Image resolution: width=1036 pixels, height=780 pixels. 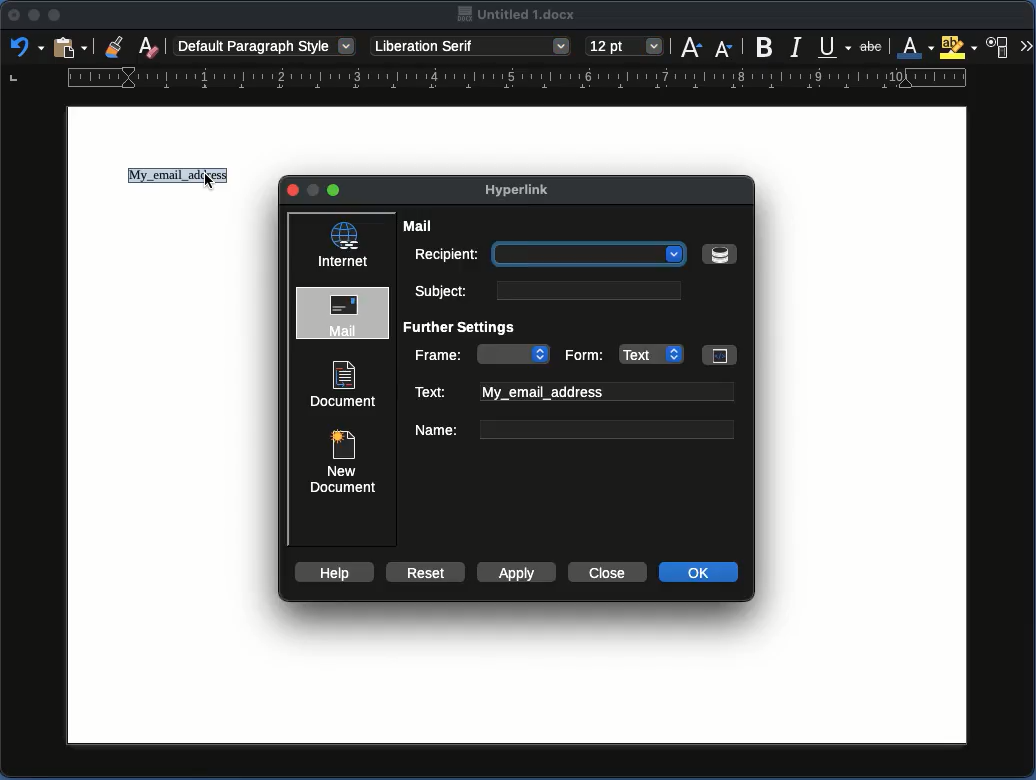 What do you see at coordinates (294, 191) in the screenshot?
I see `Close` at bounding box center [294, 191].